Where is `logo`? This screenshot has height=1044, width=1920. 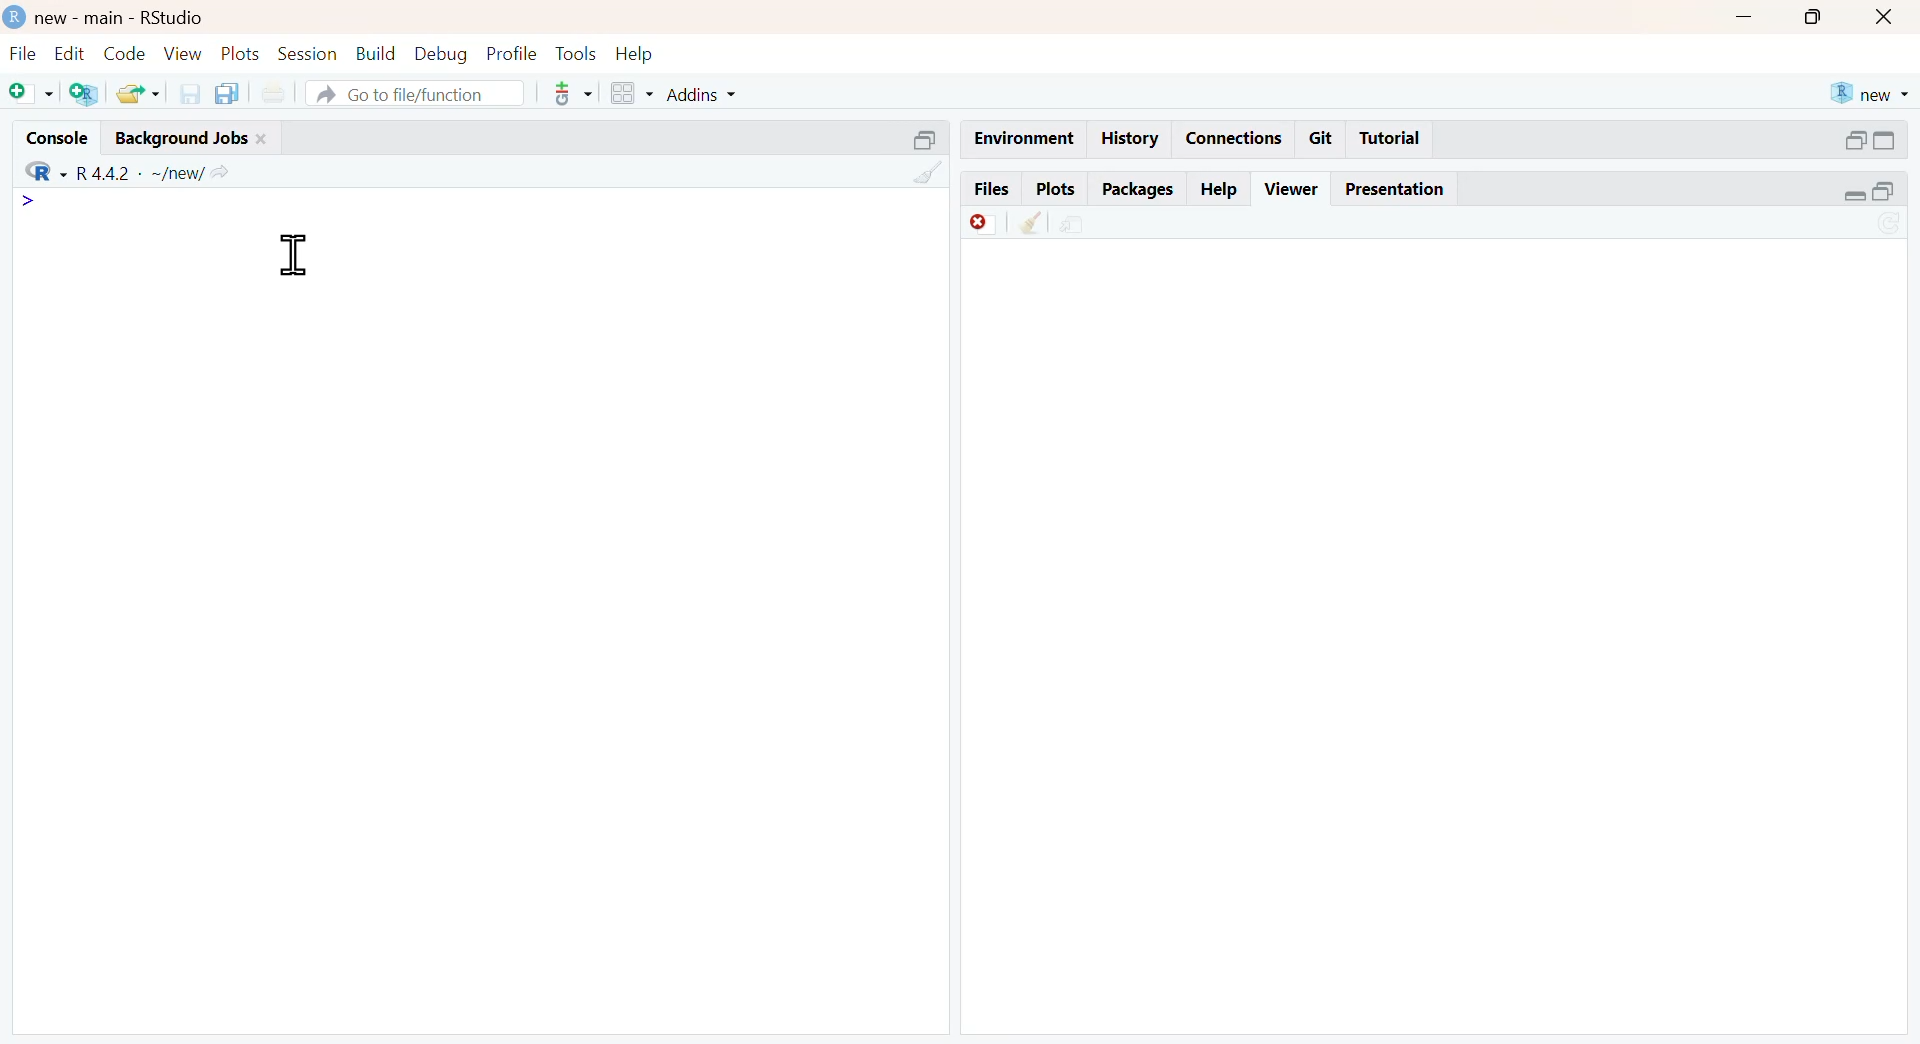
logo is located at coordinates (17, 16).